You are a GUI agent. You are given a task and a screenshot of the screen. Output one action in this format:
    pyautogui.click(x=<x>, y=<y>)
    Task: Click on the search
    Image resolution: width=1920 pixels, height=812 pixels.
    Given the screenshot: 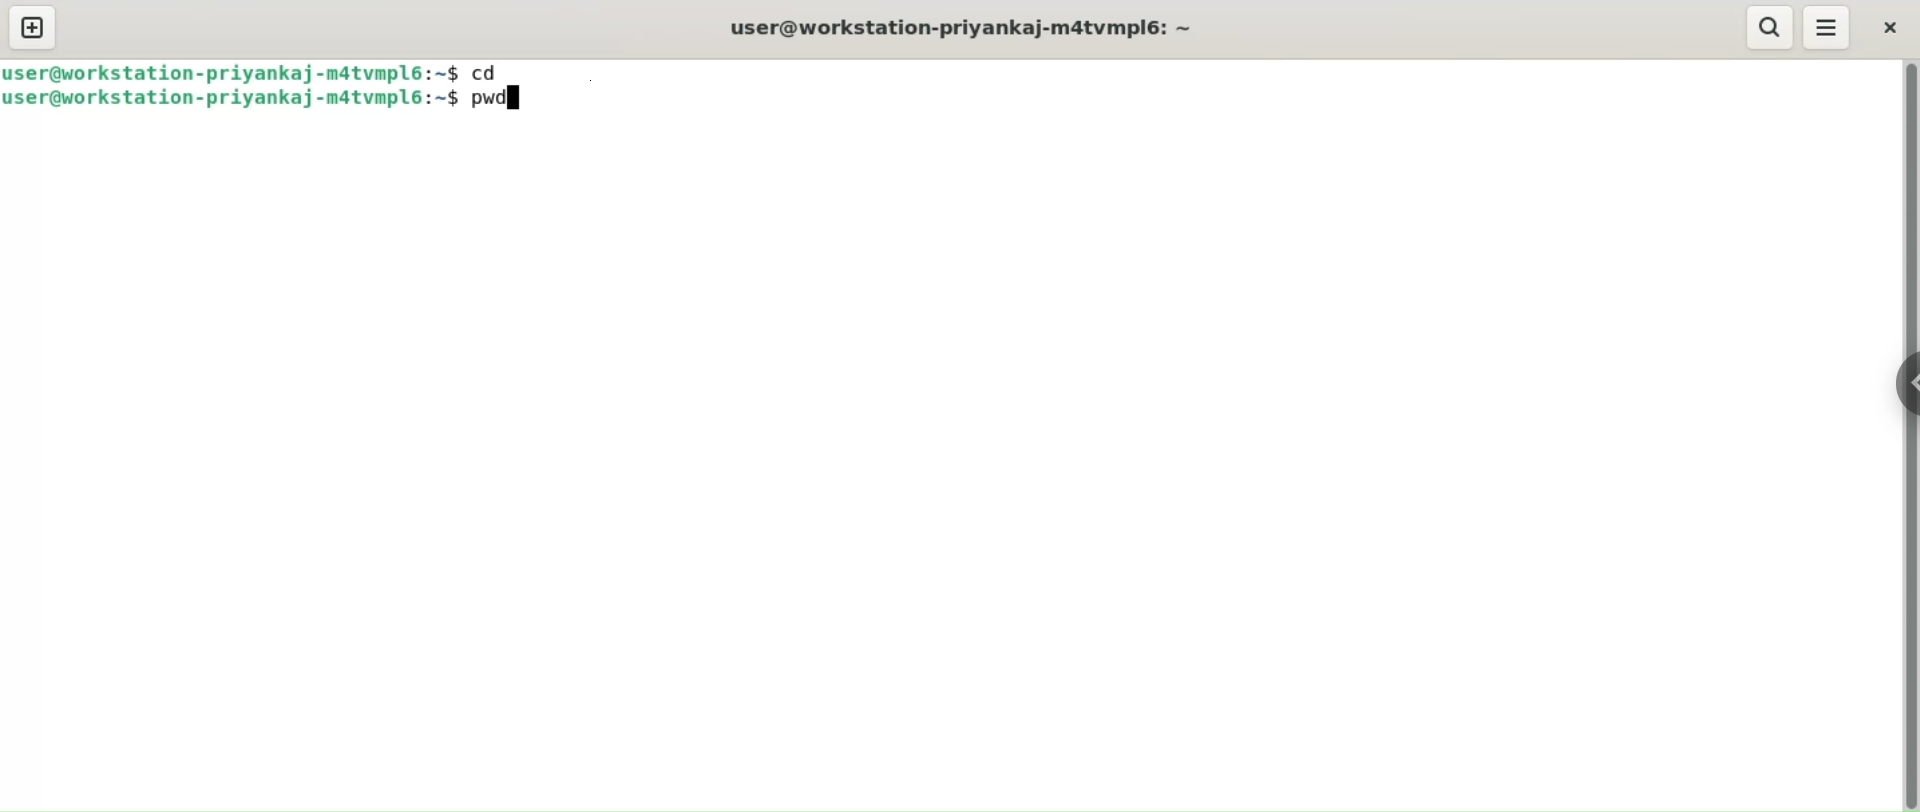 What is the action you would take?
    pyautogui.click(x=1771, y=28)
    